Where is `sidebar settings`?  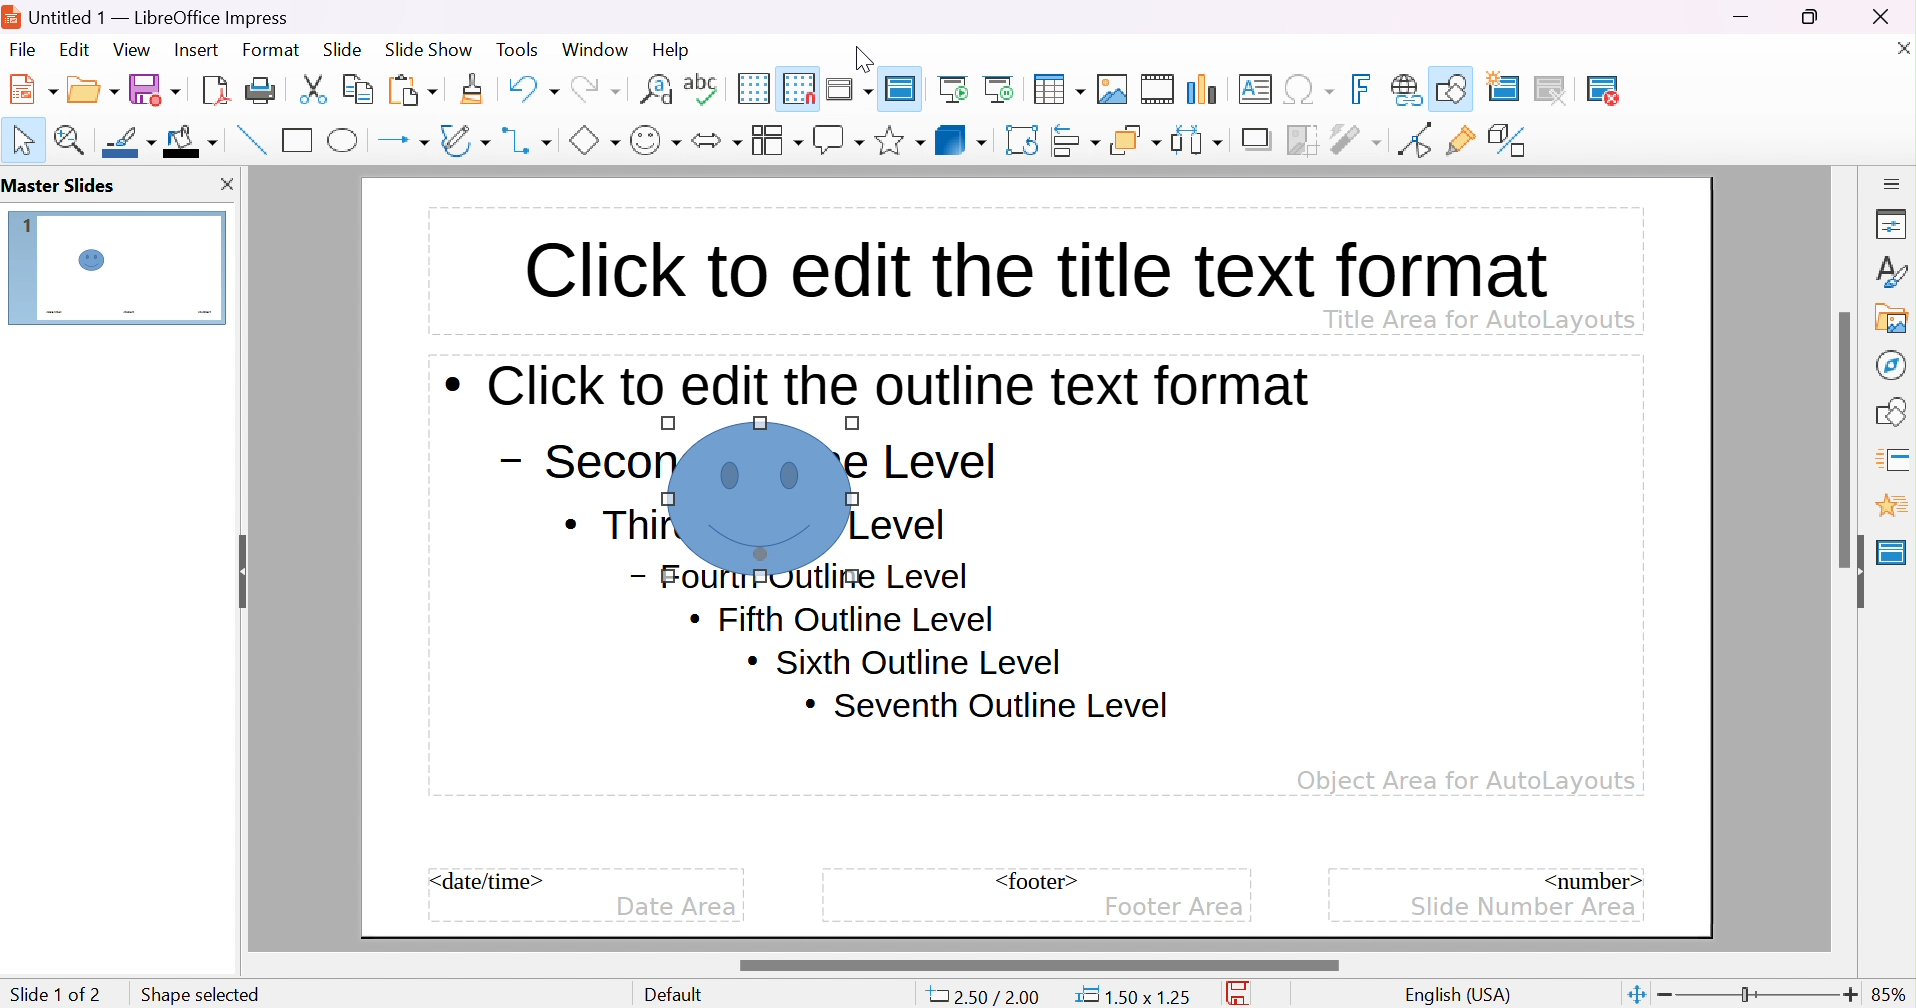 sidebar settings is located at coordinates (1893, 182).